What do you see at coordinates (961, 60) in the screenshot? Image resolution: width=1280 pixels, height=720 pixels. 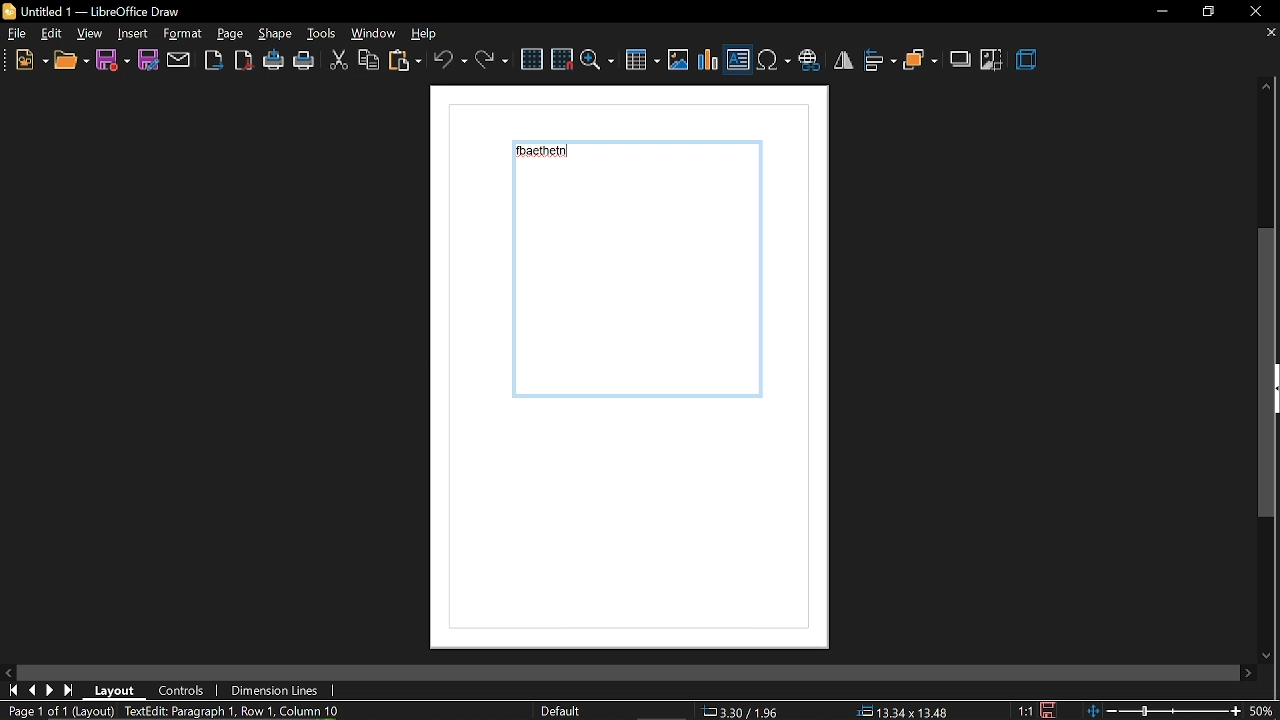 I see `shadow` at bounding box center [961, 60].